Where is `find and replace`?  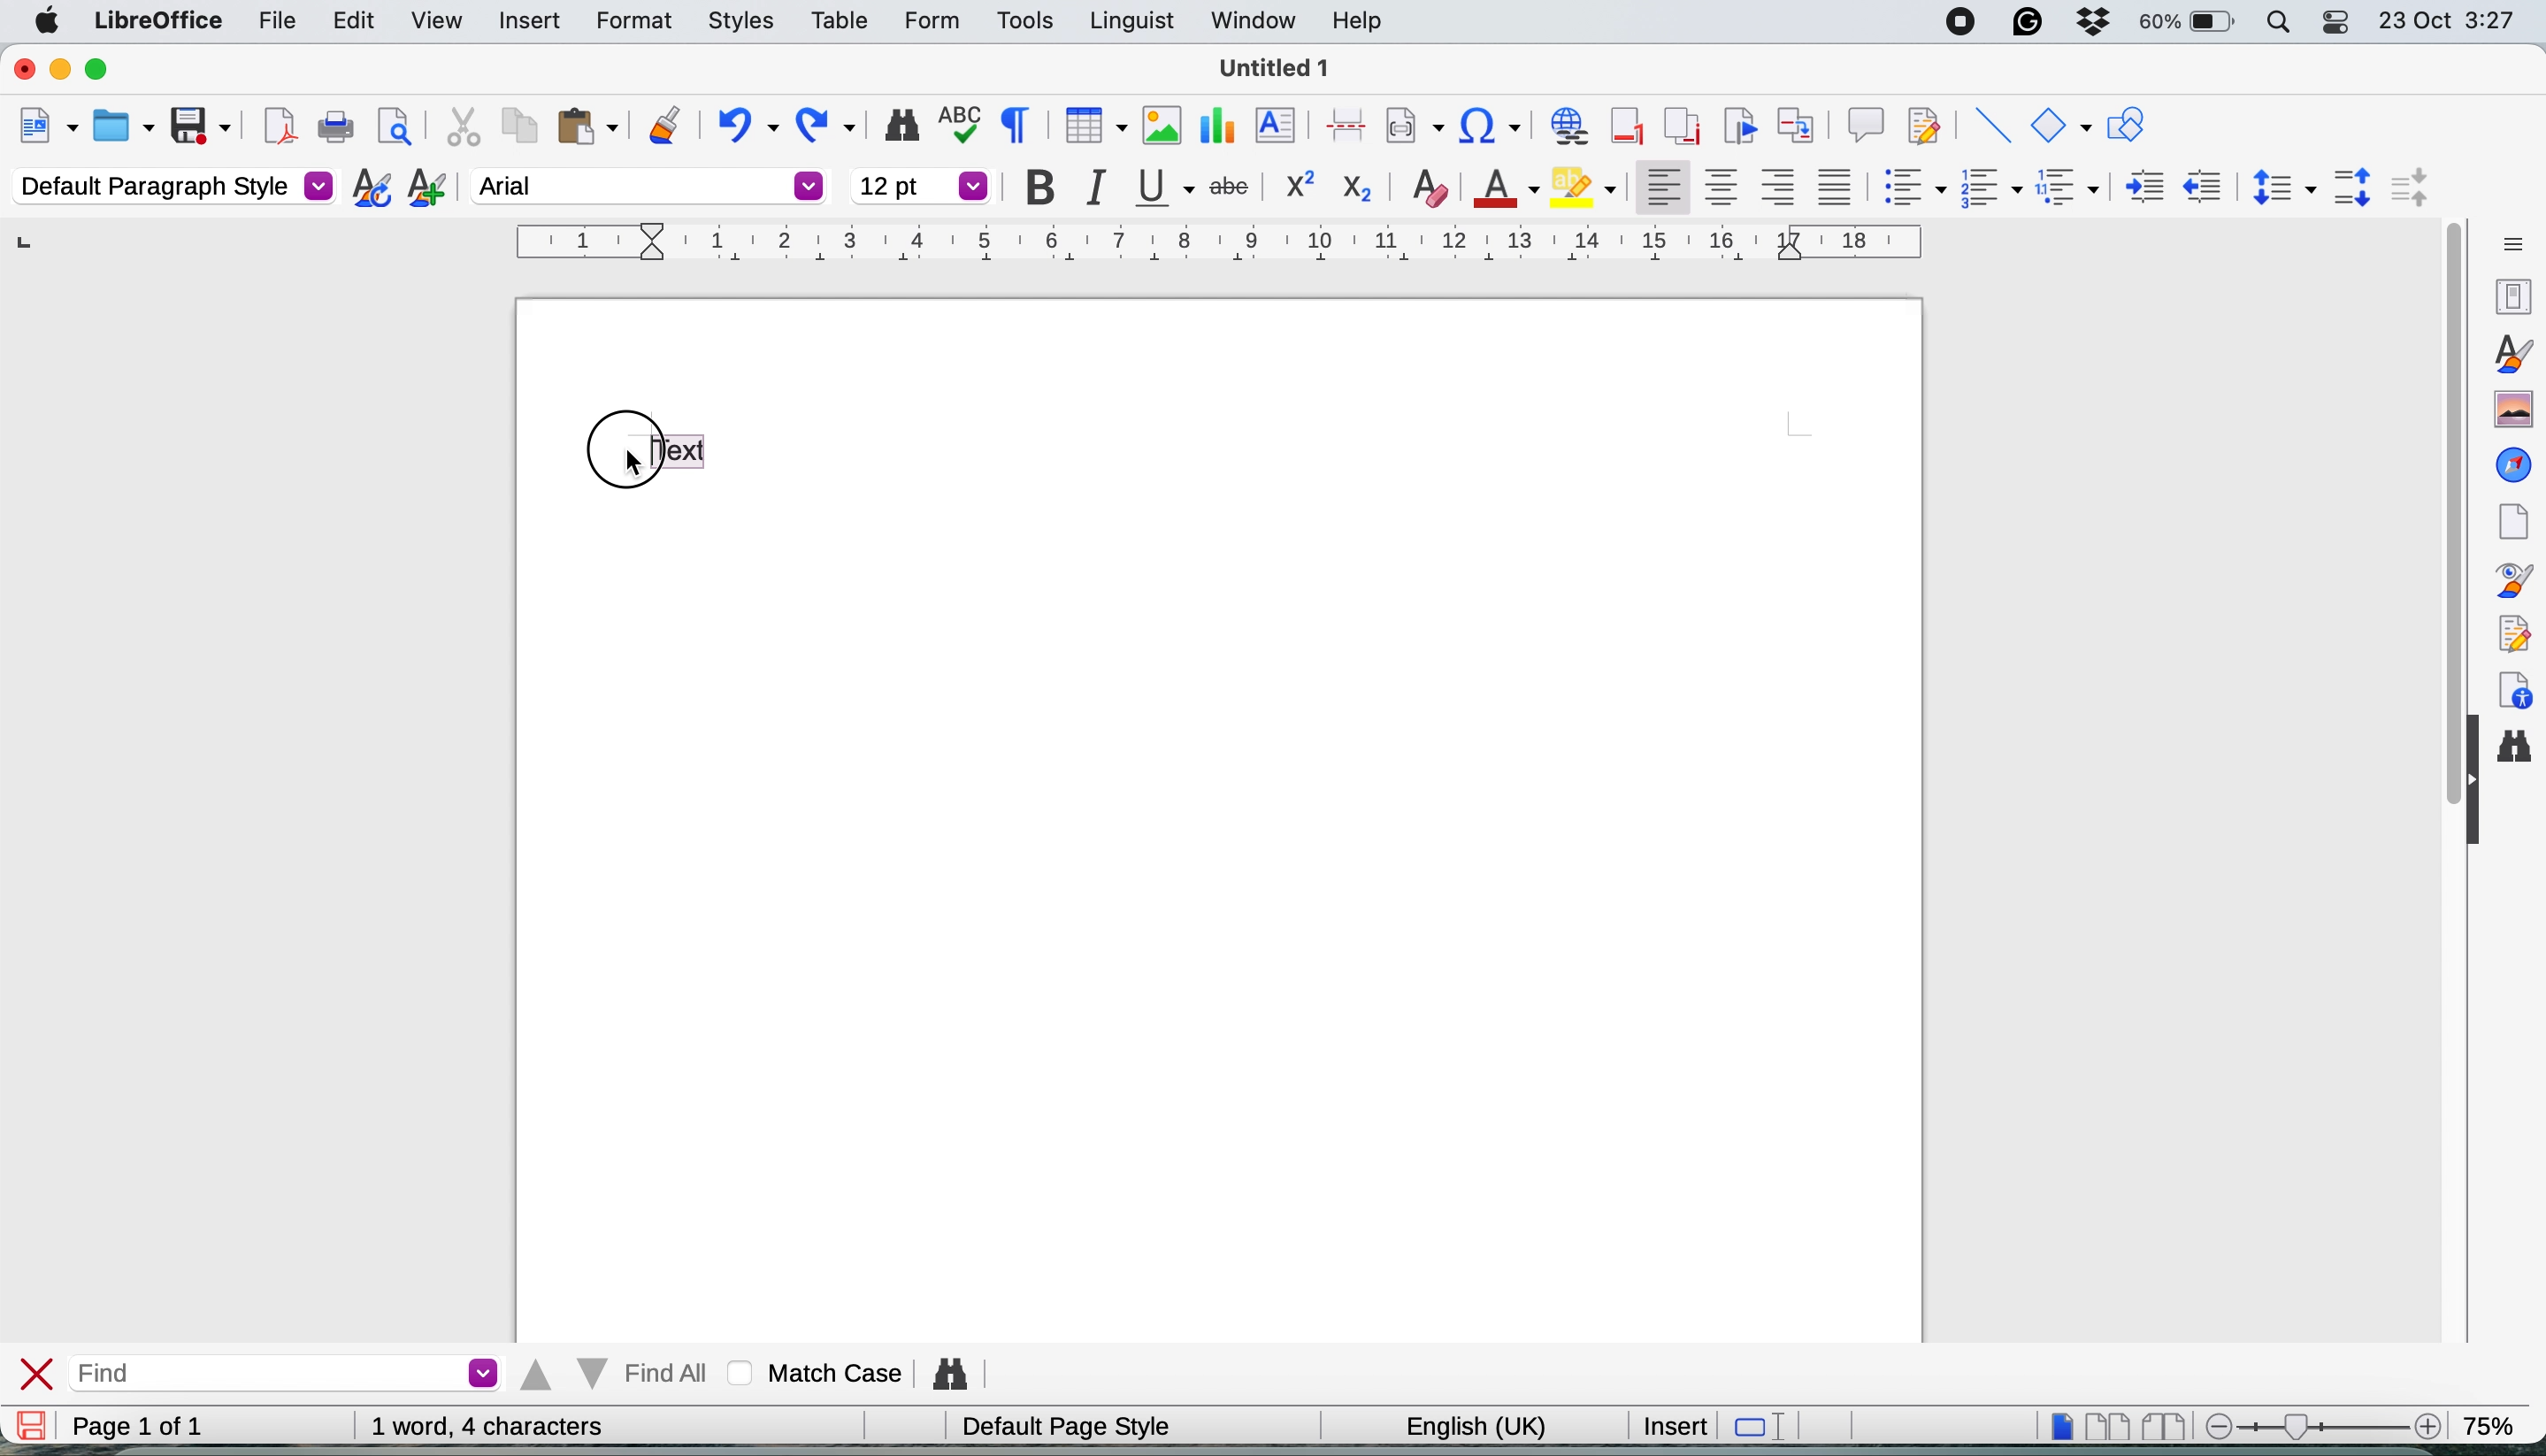
find and replace is located at coordinates (895, 125).